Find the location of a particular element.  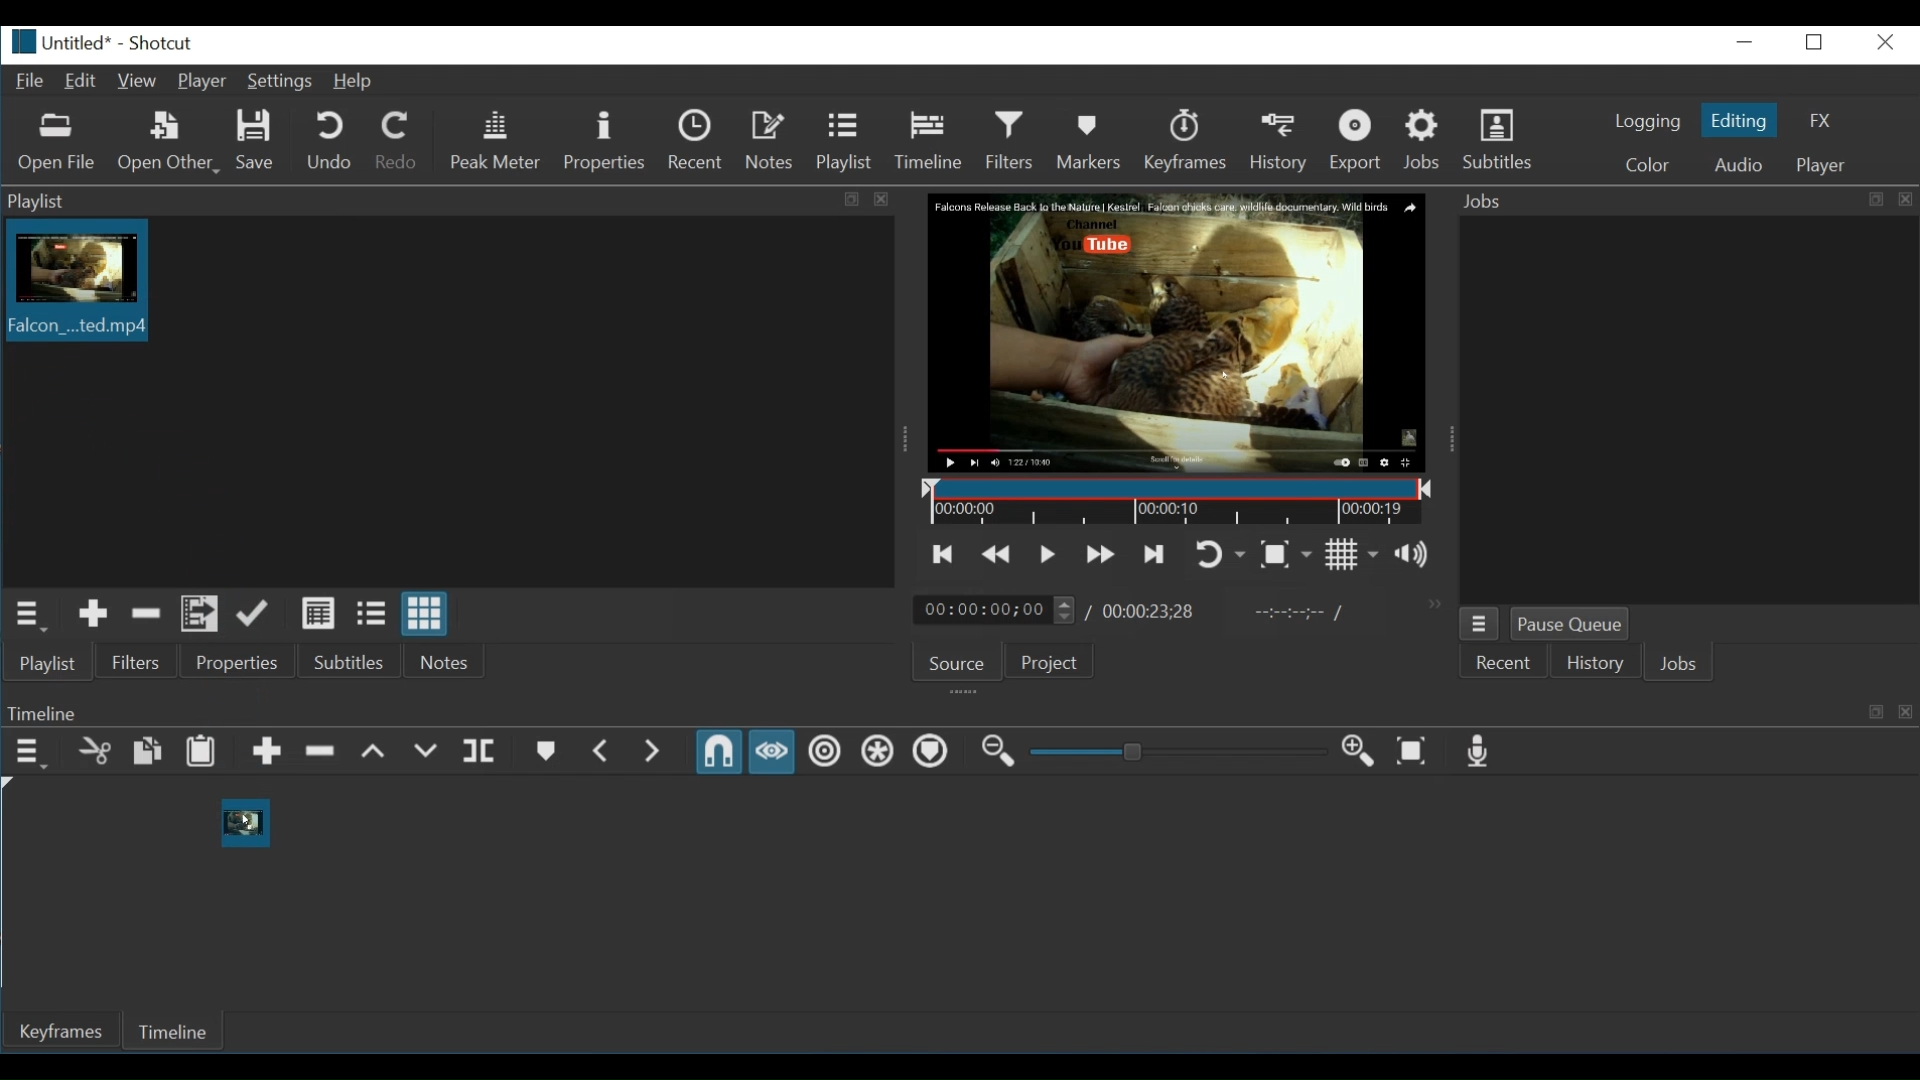

File name is located at coordinates (61, 42).